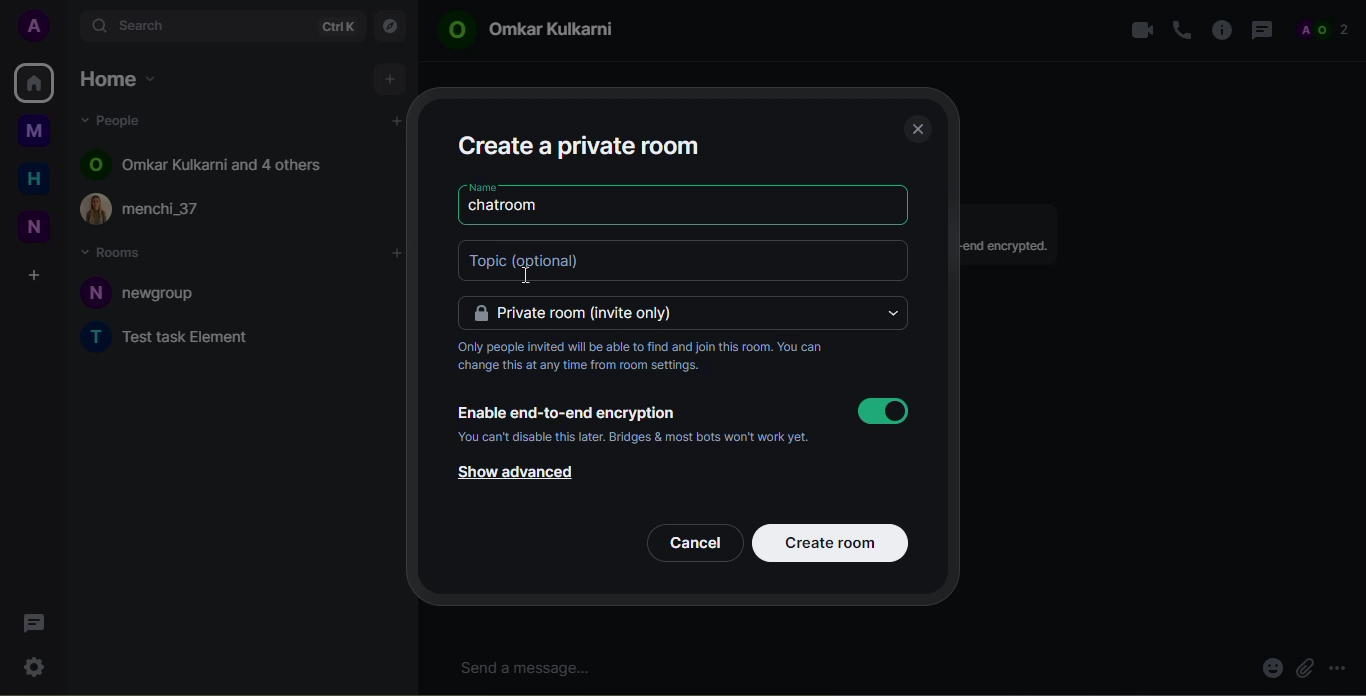  Describe the element at coordinates (580, 312) in the screenshot. I see `private room (invite only)` at that location.